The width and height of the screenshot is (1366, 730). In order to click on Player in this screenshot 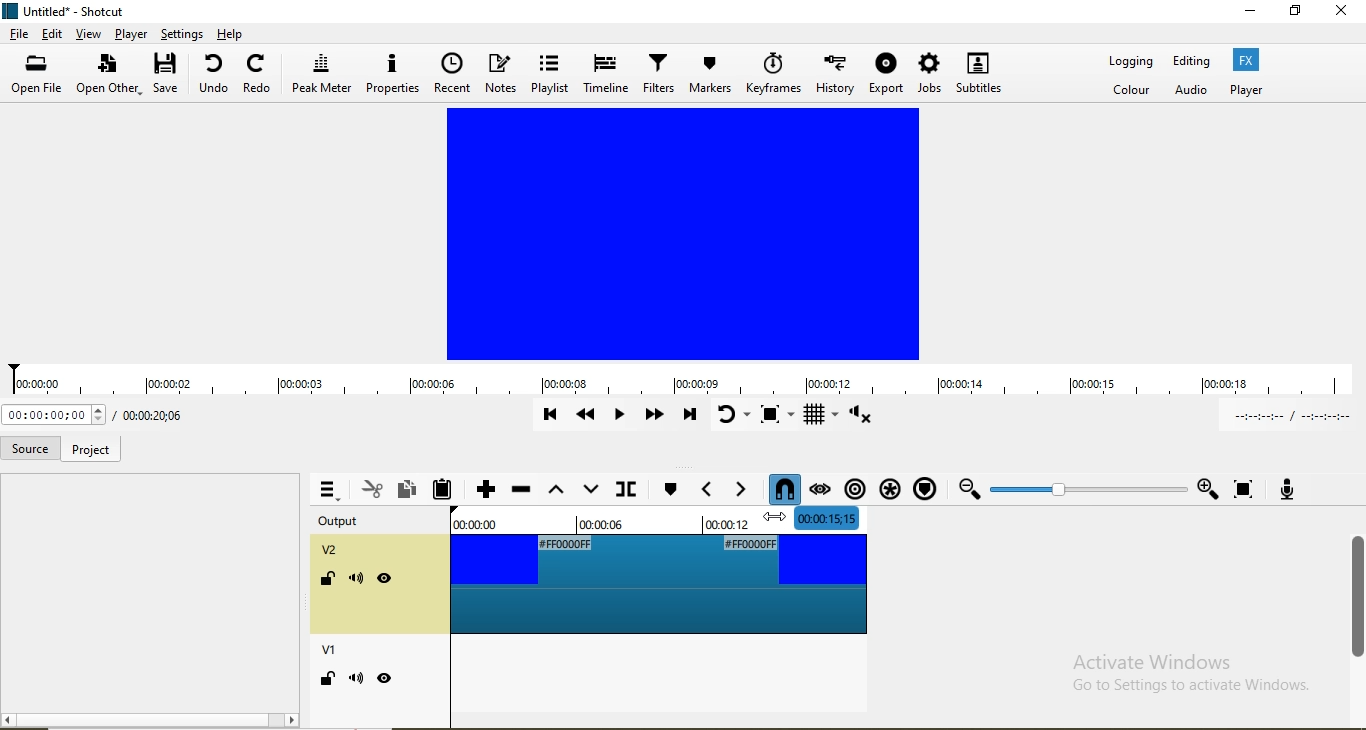, I will do `click(1246, 89)`.